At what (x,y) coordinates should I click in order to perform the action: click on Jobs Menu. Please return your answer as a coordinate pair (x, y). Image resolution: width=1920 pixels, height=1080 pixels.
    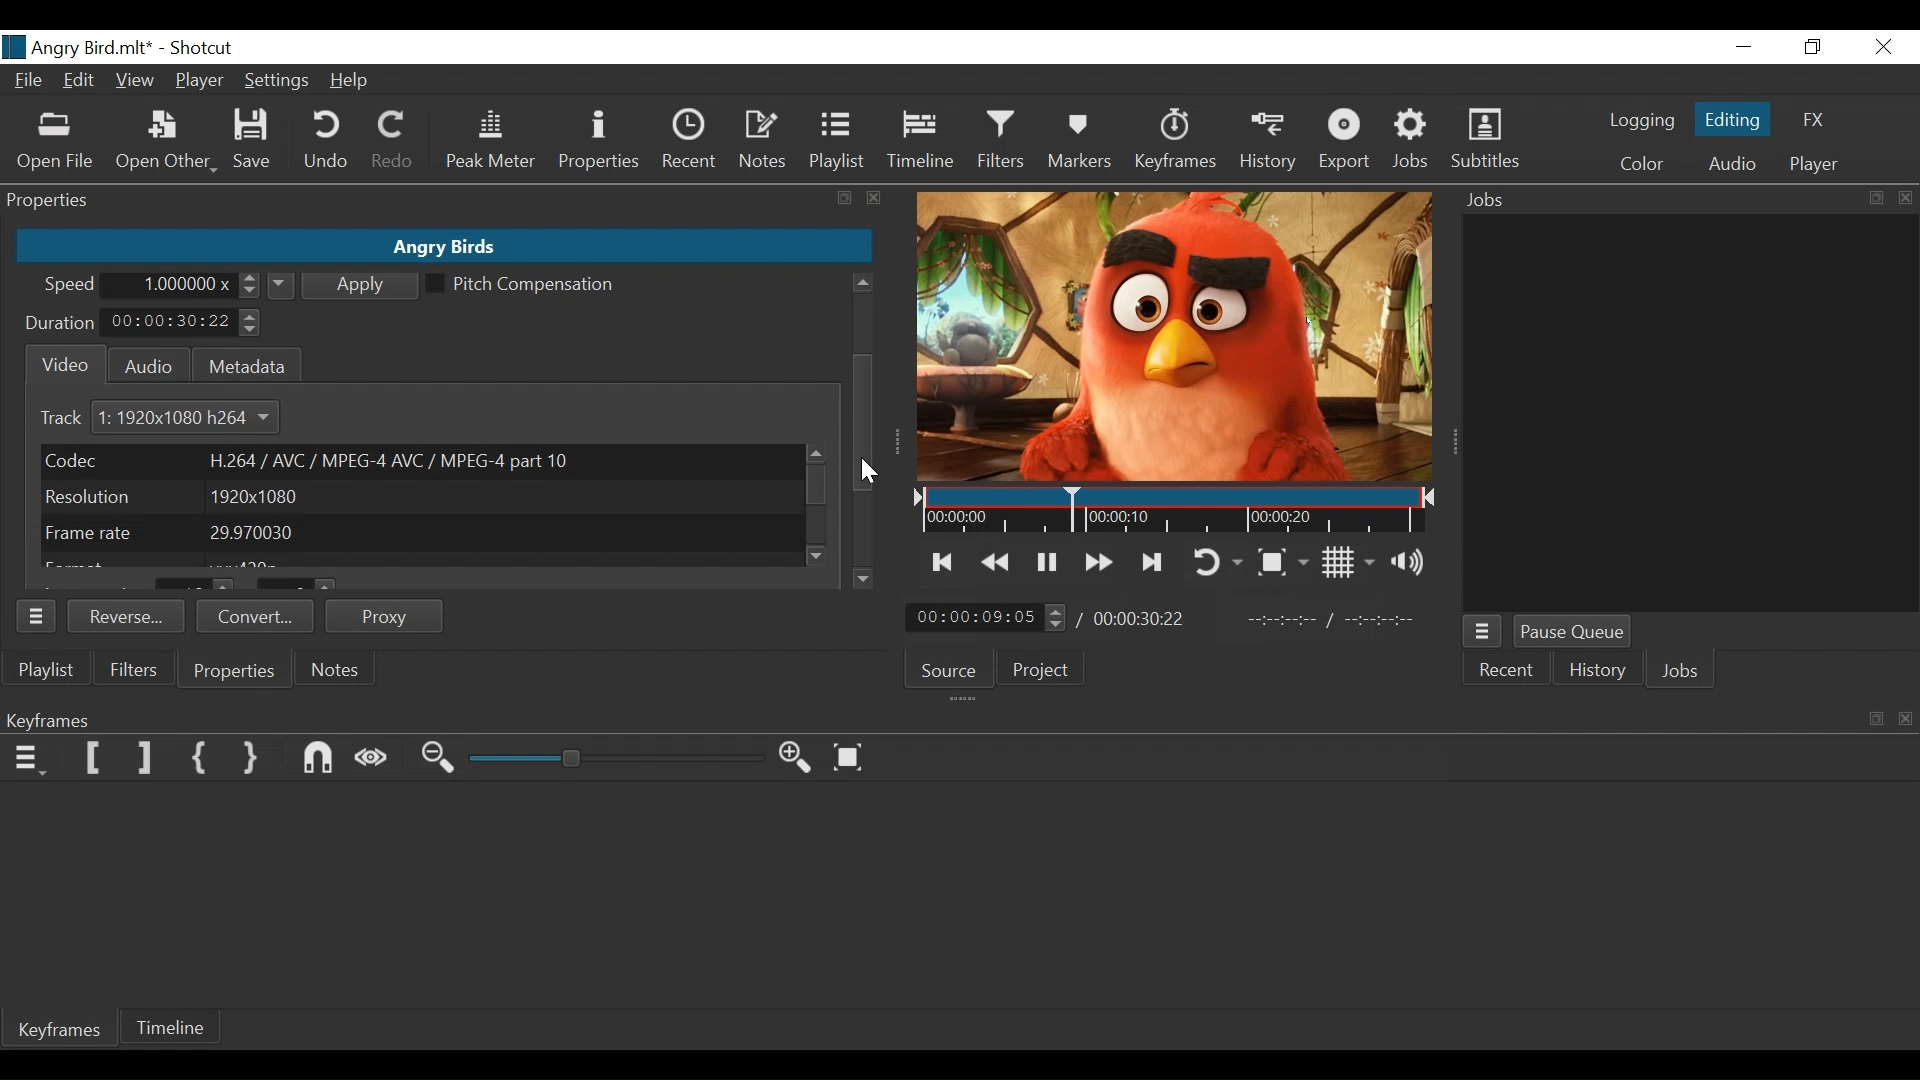
    Looking at the image, I should click on (1484, 634).